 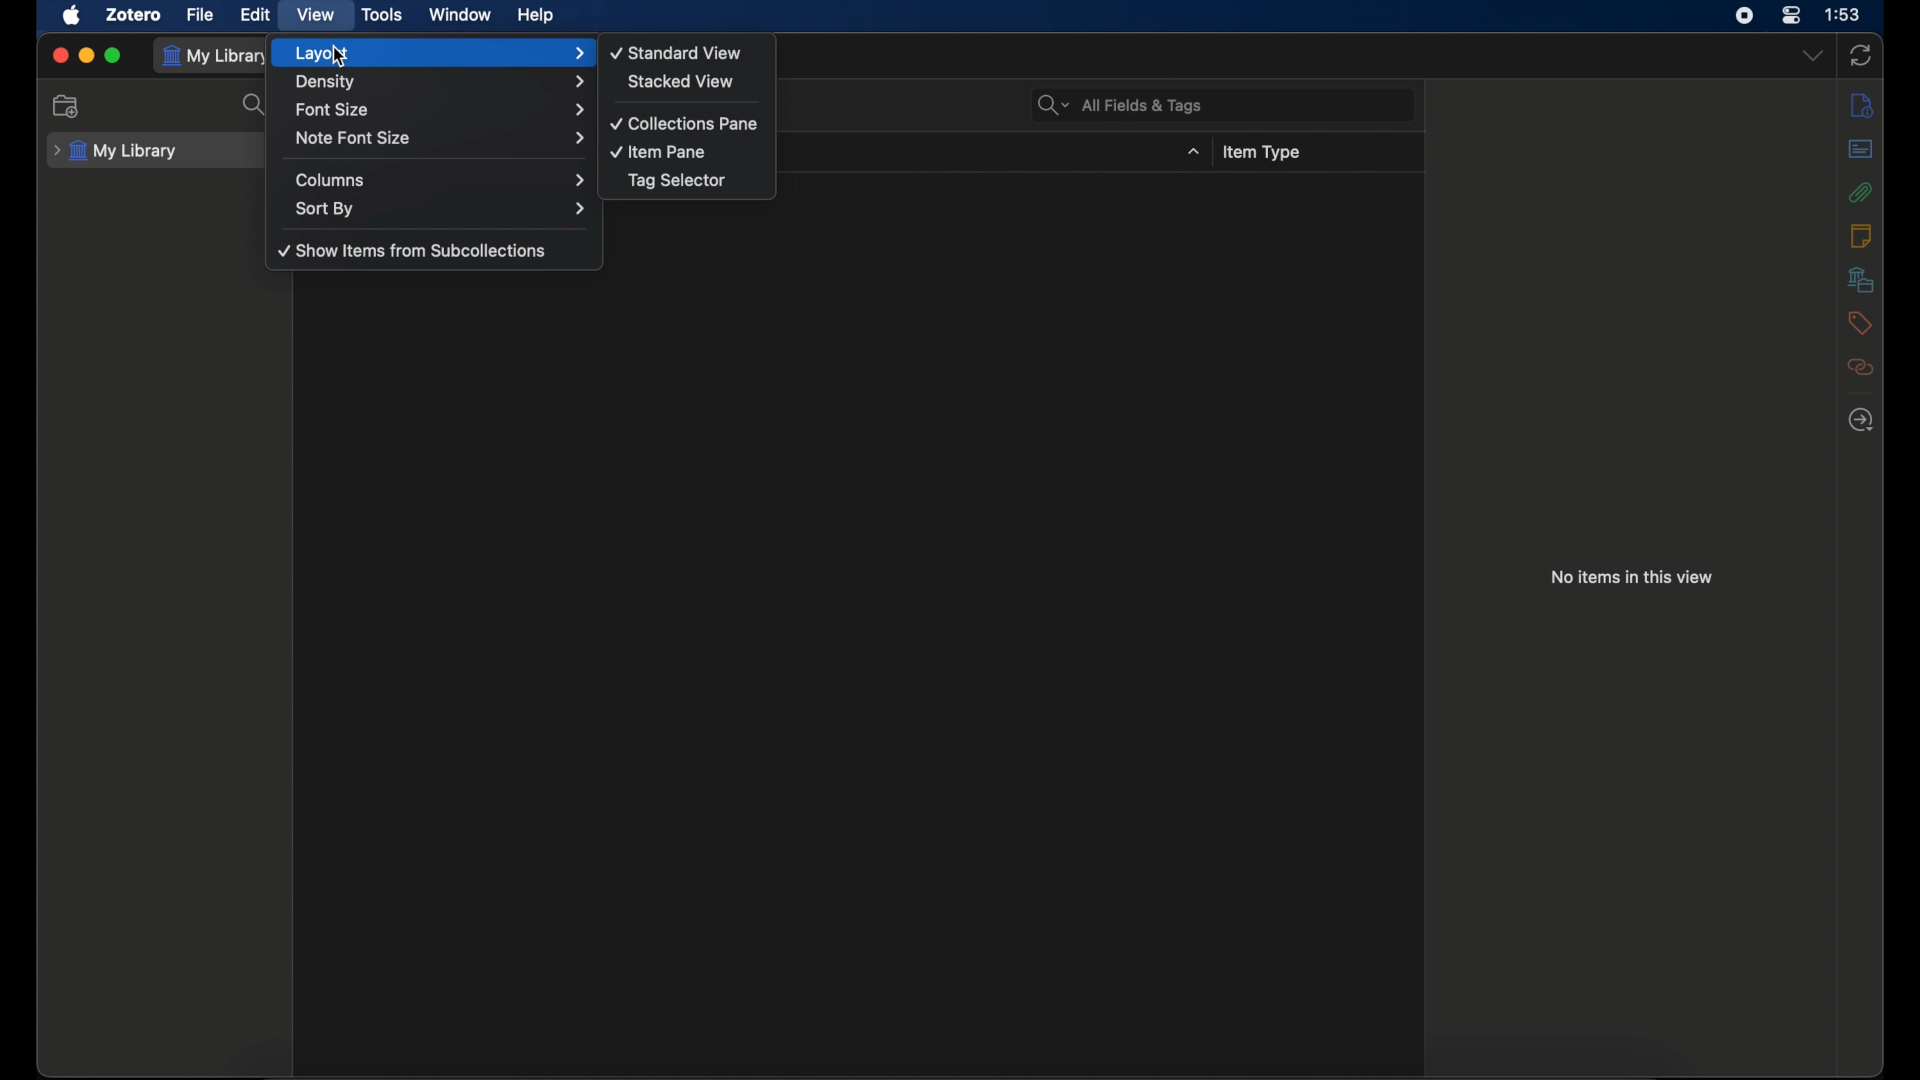 What do you see at coordinates (685, 124) in the screenshot?
I see `collections pane` at bounding box center [685, 124].